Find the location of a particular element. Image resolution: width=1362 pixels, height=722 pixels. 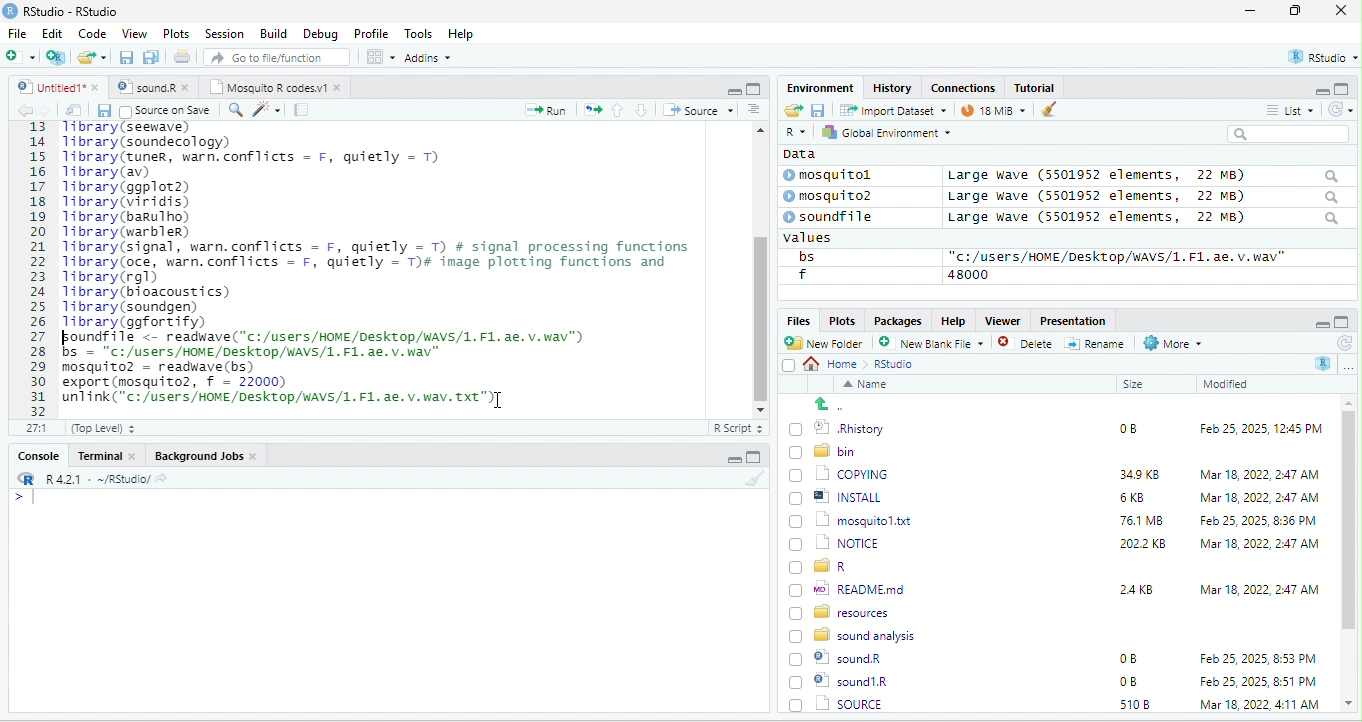

R Script 5 is located at coordinates (739, 428).